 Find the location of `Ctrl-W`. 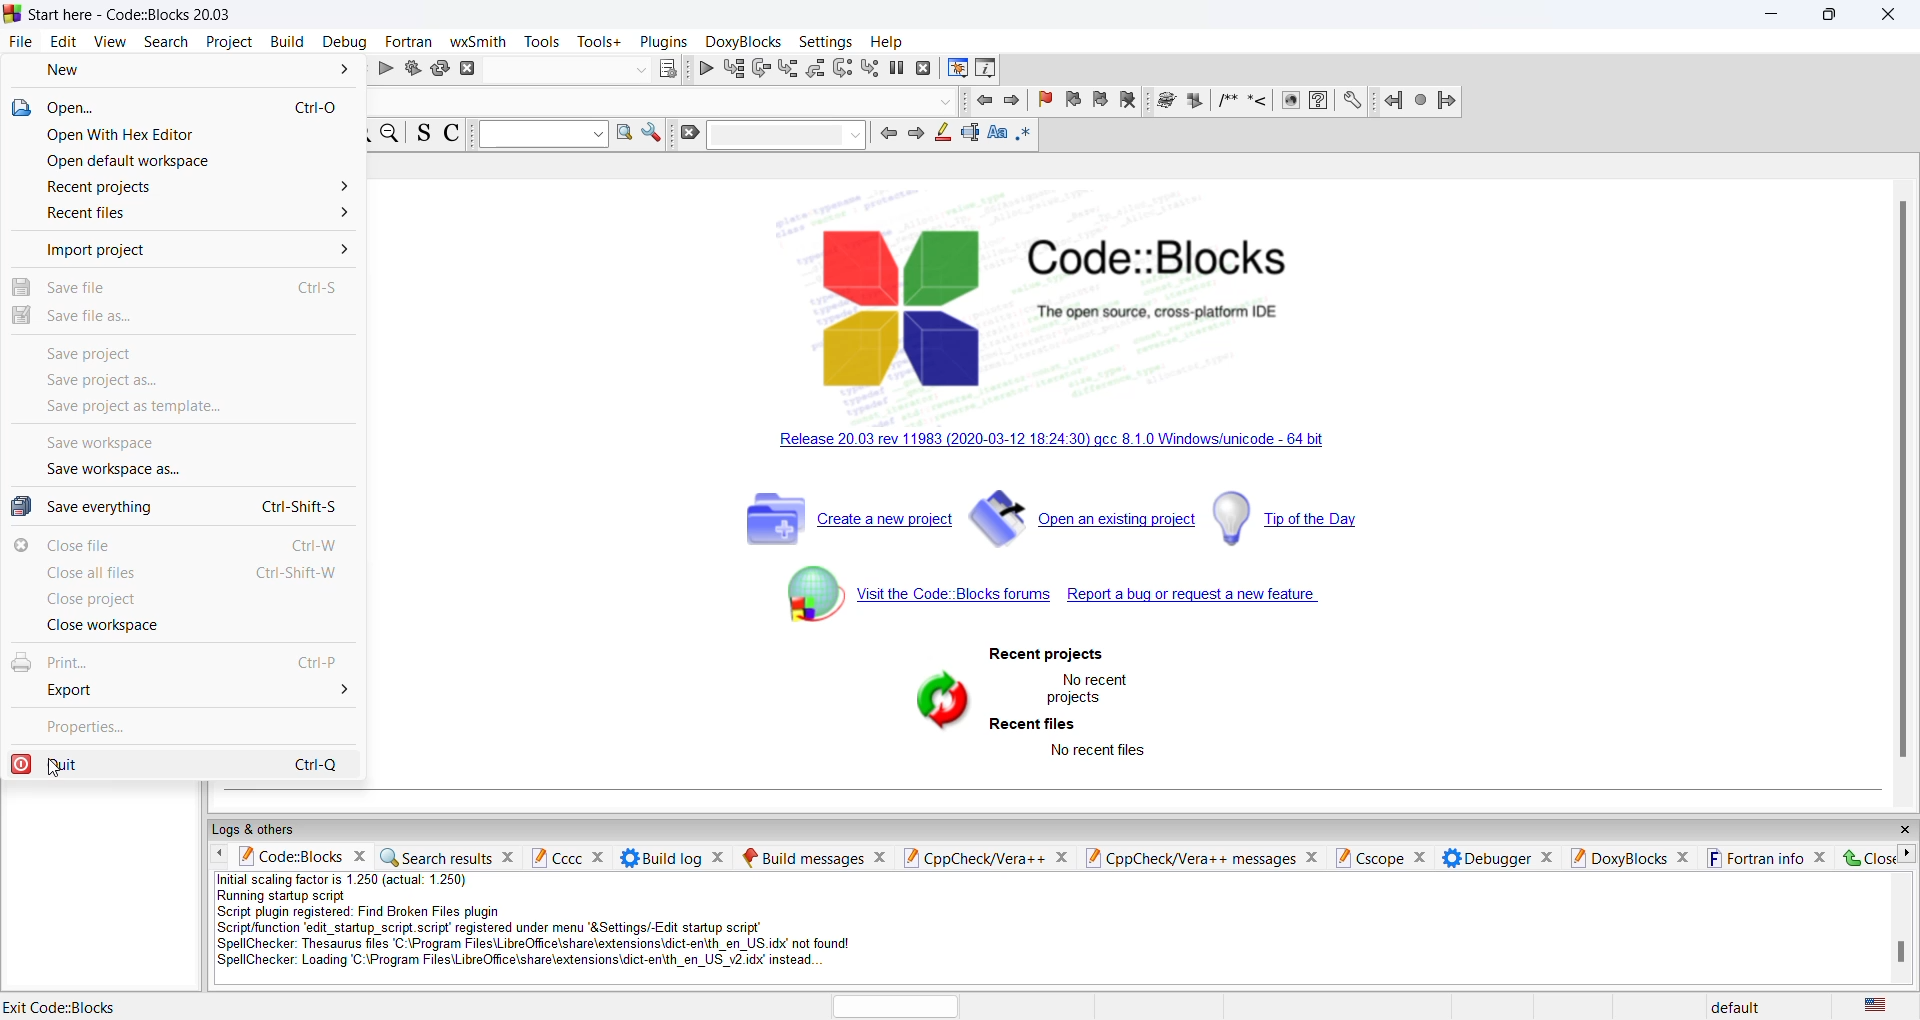

Ctrl-W is located at coordinates (314, 545).